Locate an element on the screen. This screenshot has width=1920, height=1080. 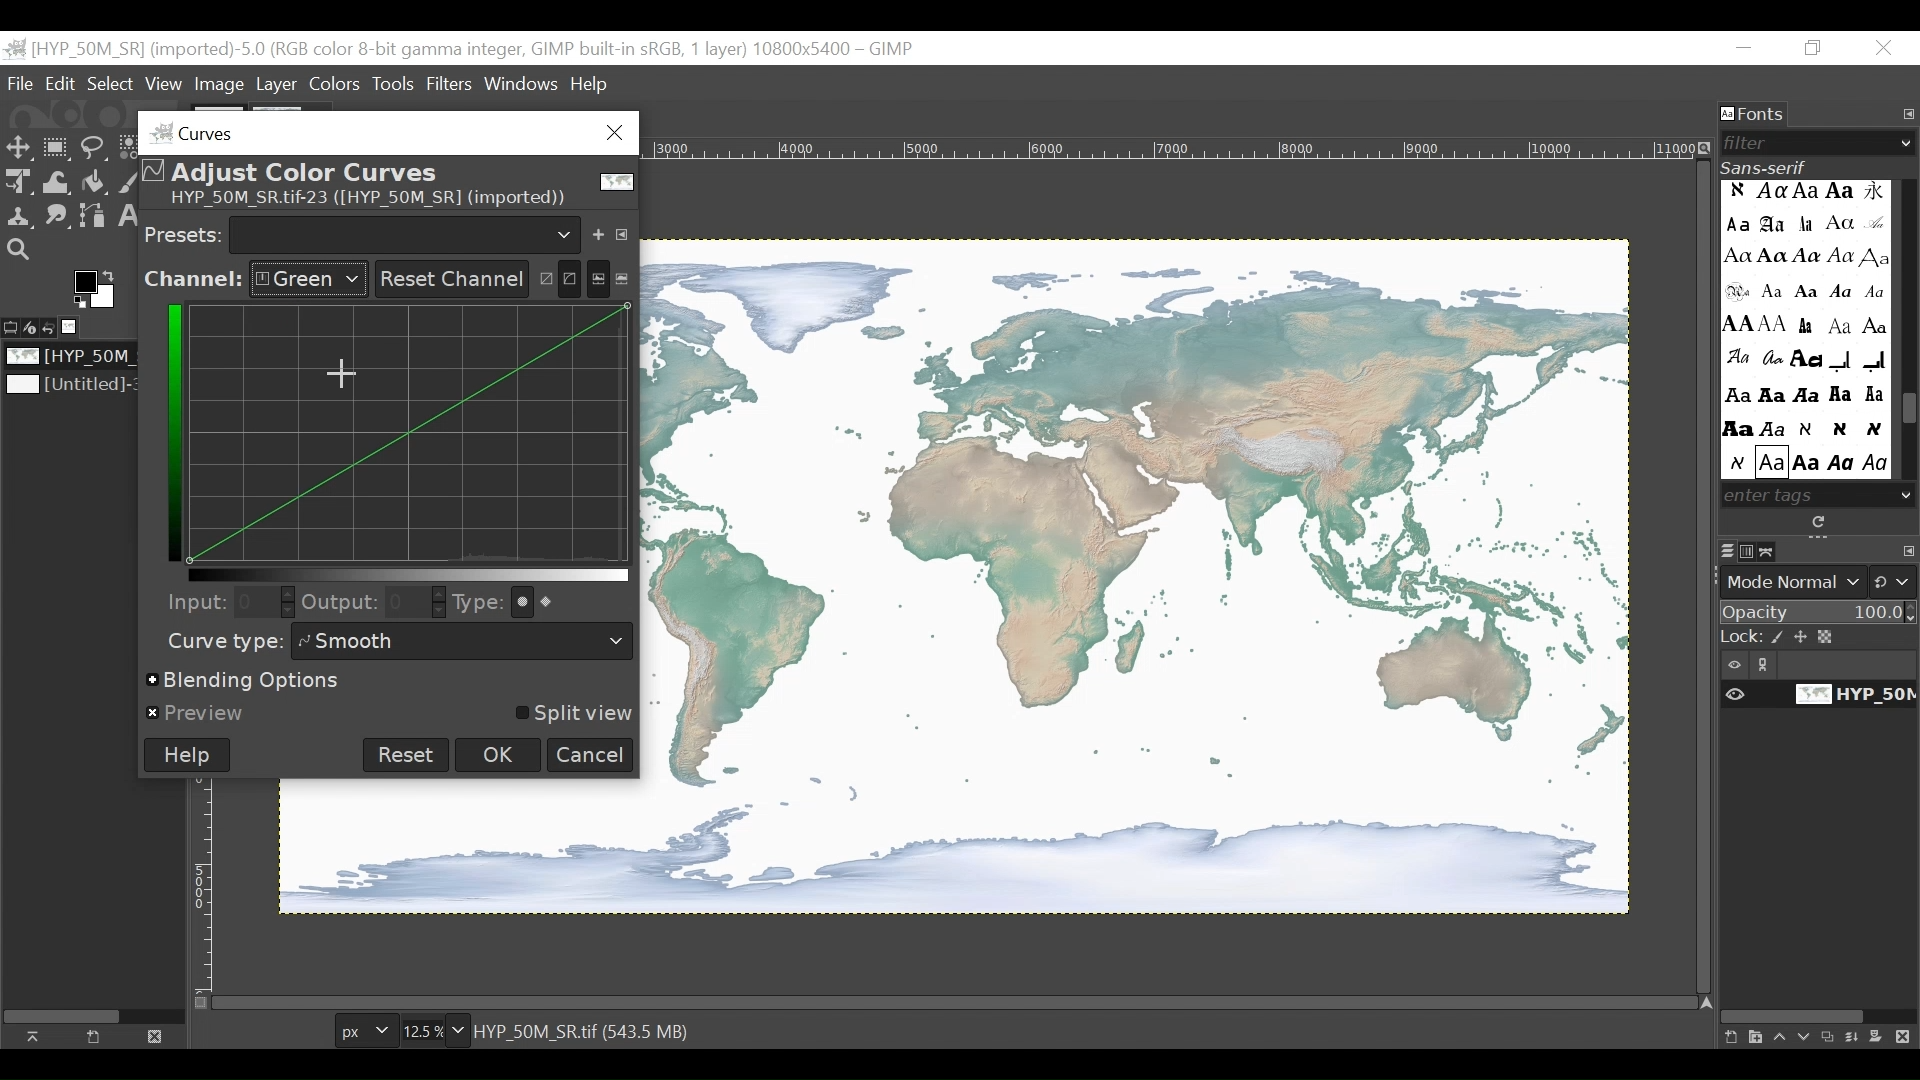
Item Visibility of the image is located at coordinates (1815, 695).